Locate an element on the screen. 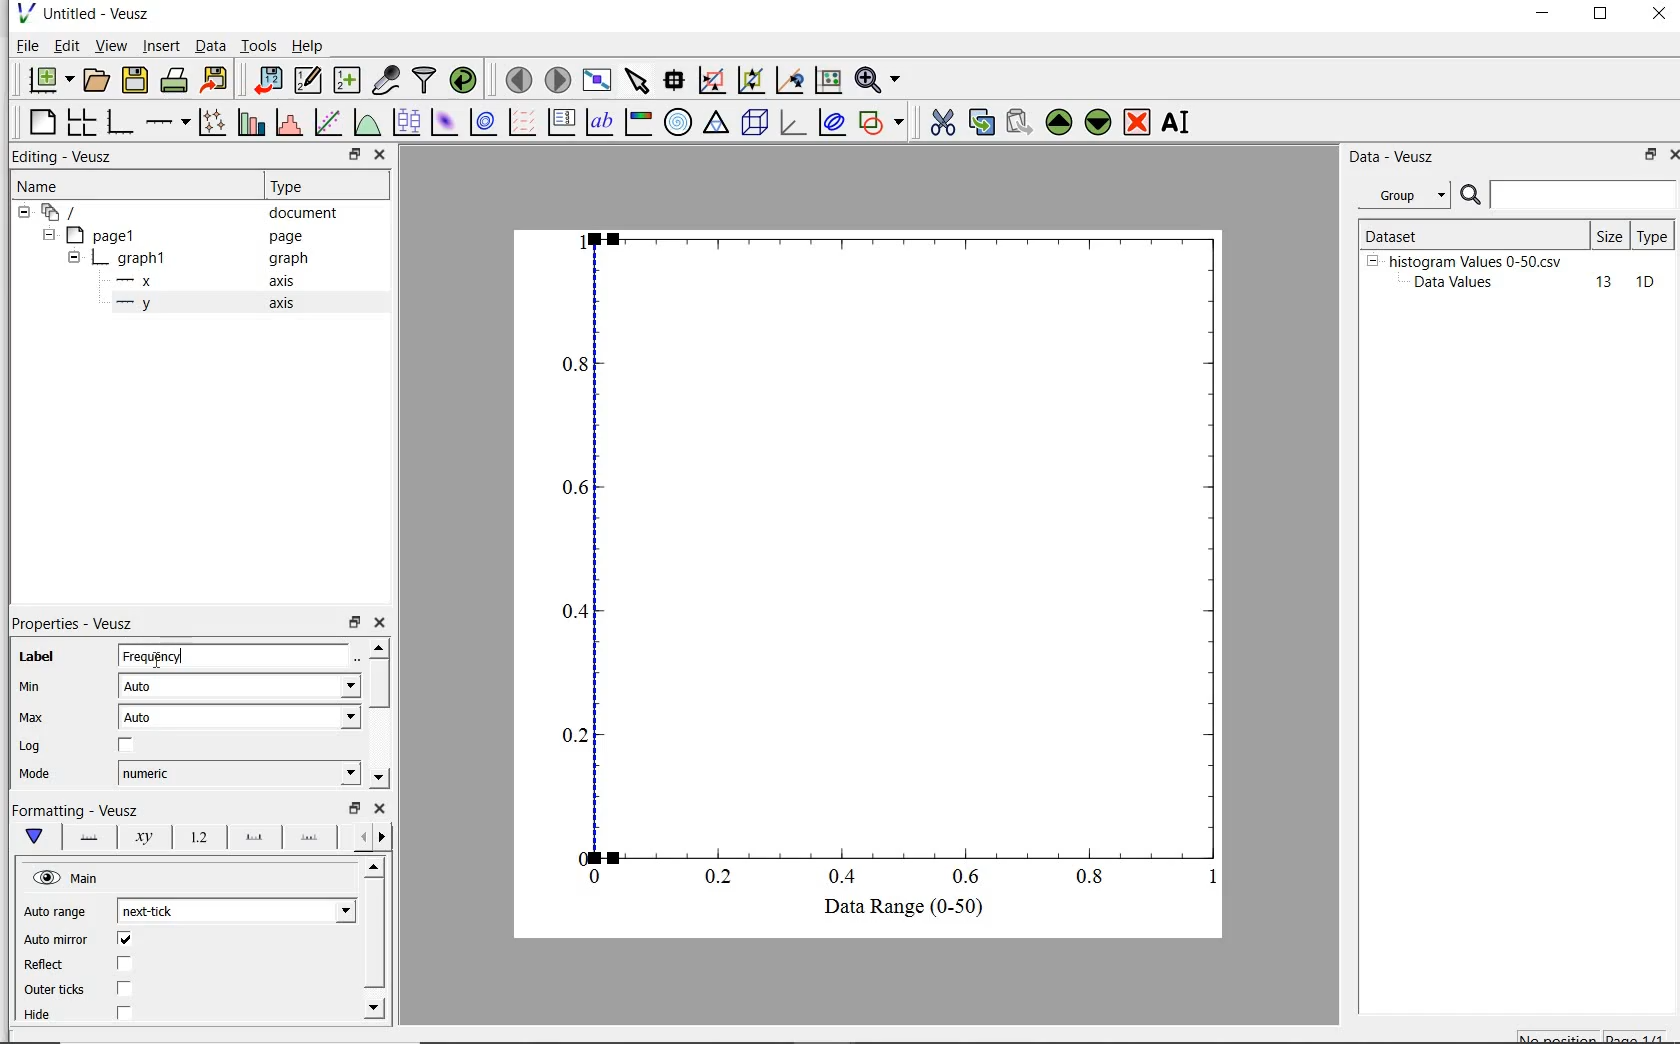  histogram Values 0-50.csv is located at coordinates (1476, 260).